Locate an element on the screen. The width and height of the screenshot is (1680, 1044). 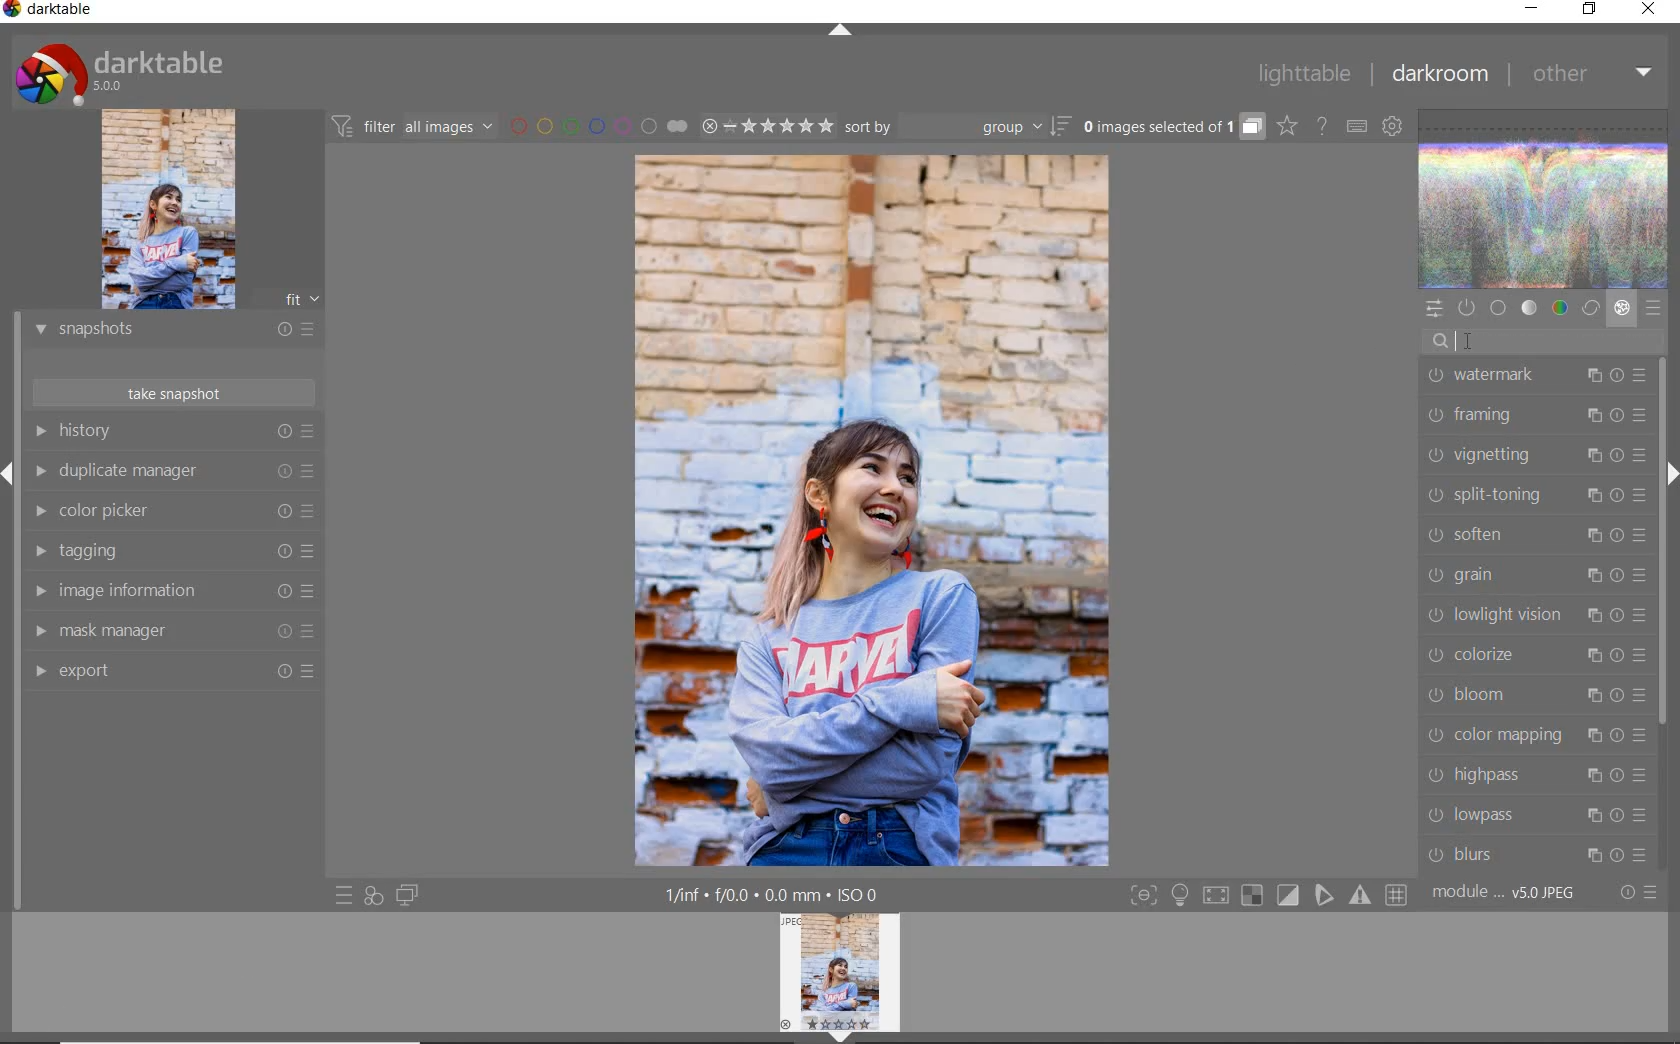
export is located at coordinates (175, 671).